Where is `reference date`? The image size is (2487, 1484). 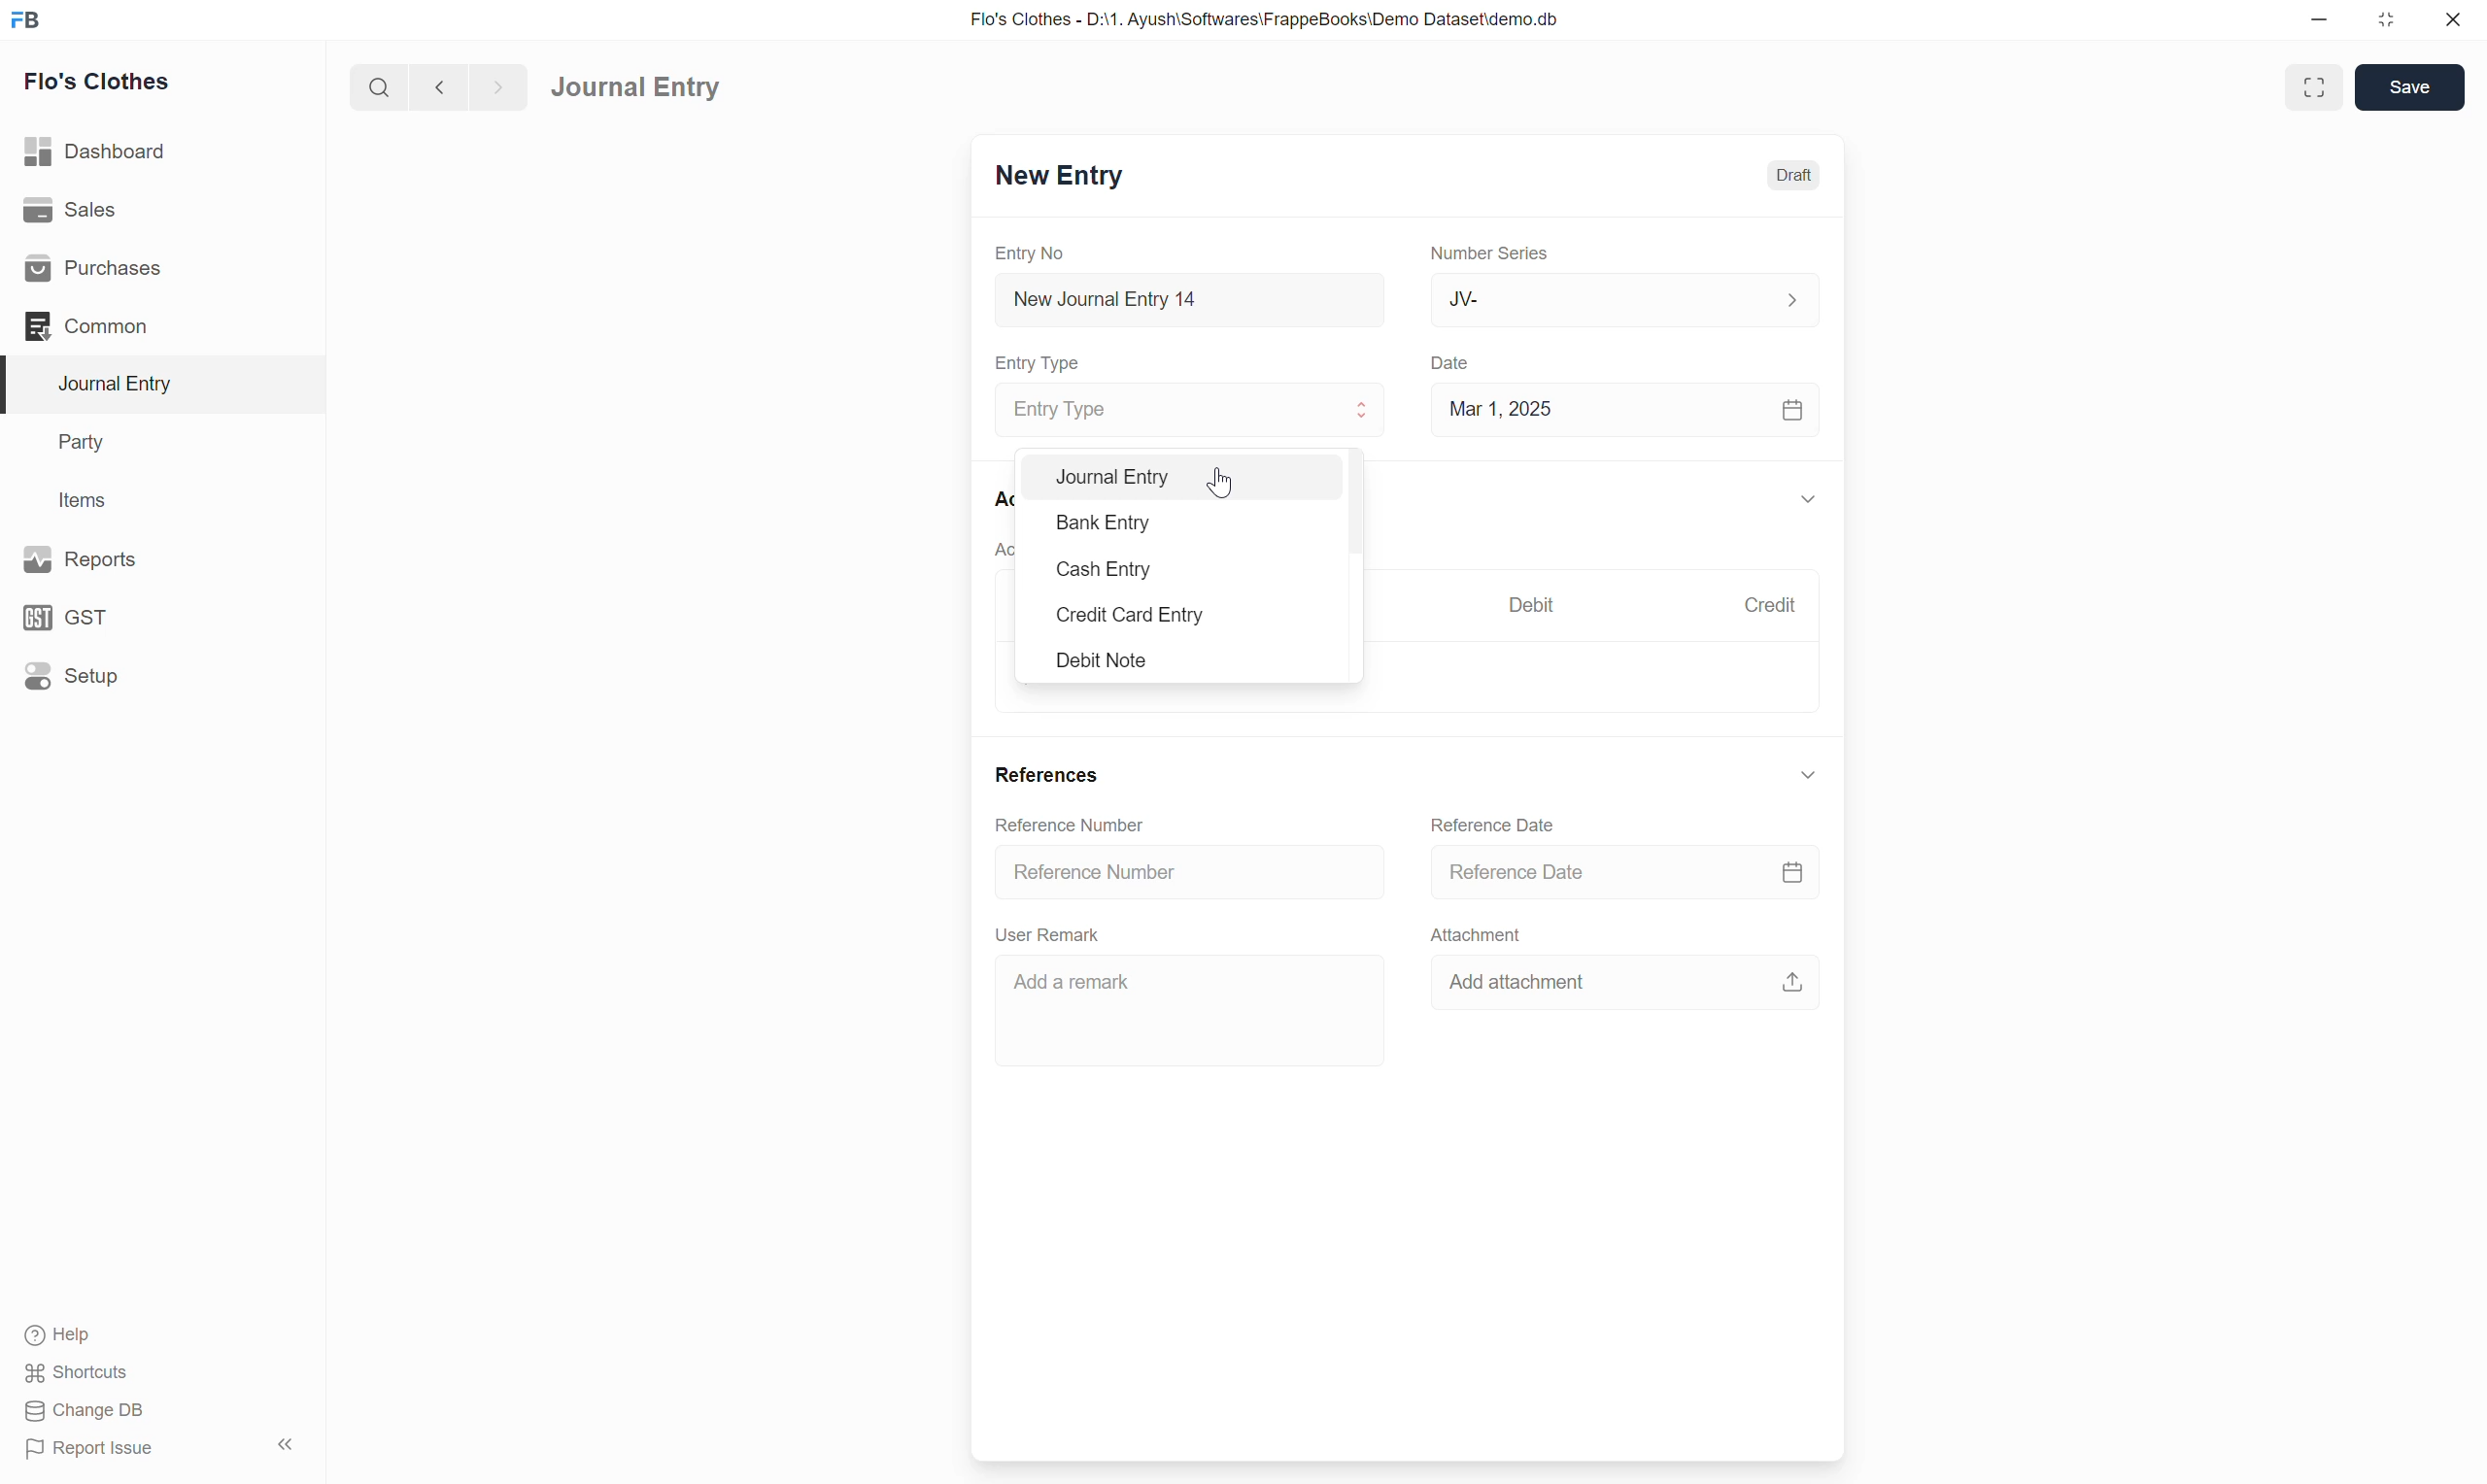
reference date is located at coordinates (1582, 870).